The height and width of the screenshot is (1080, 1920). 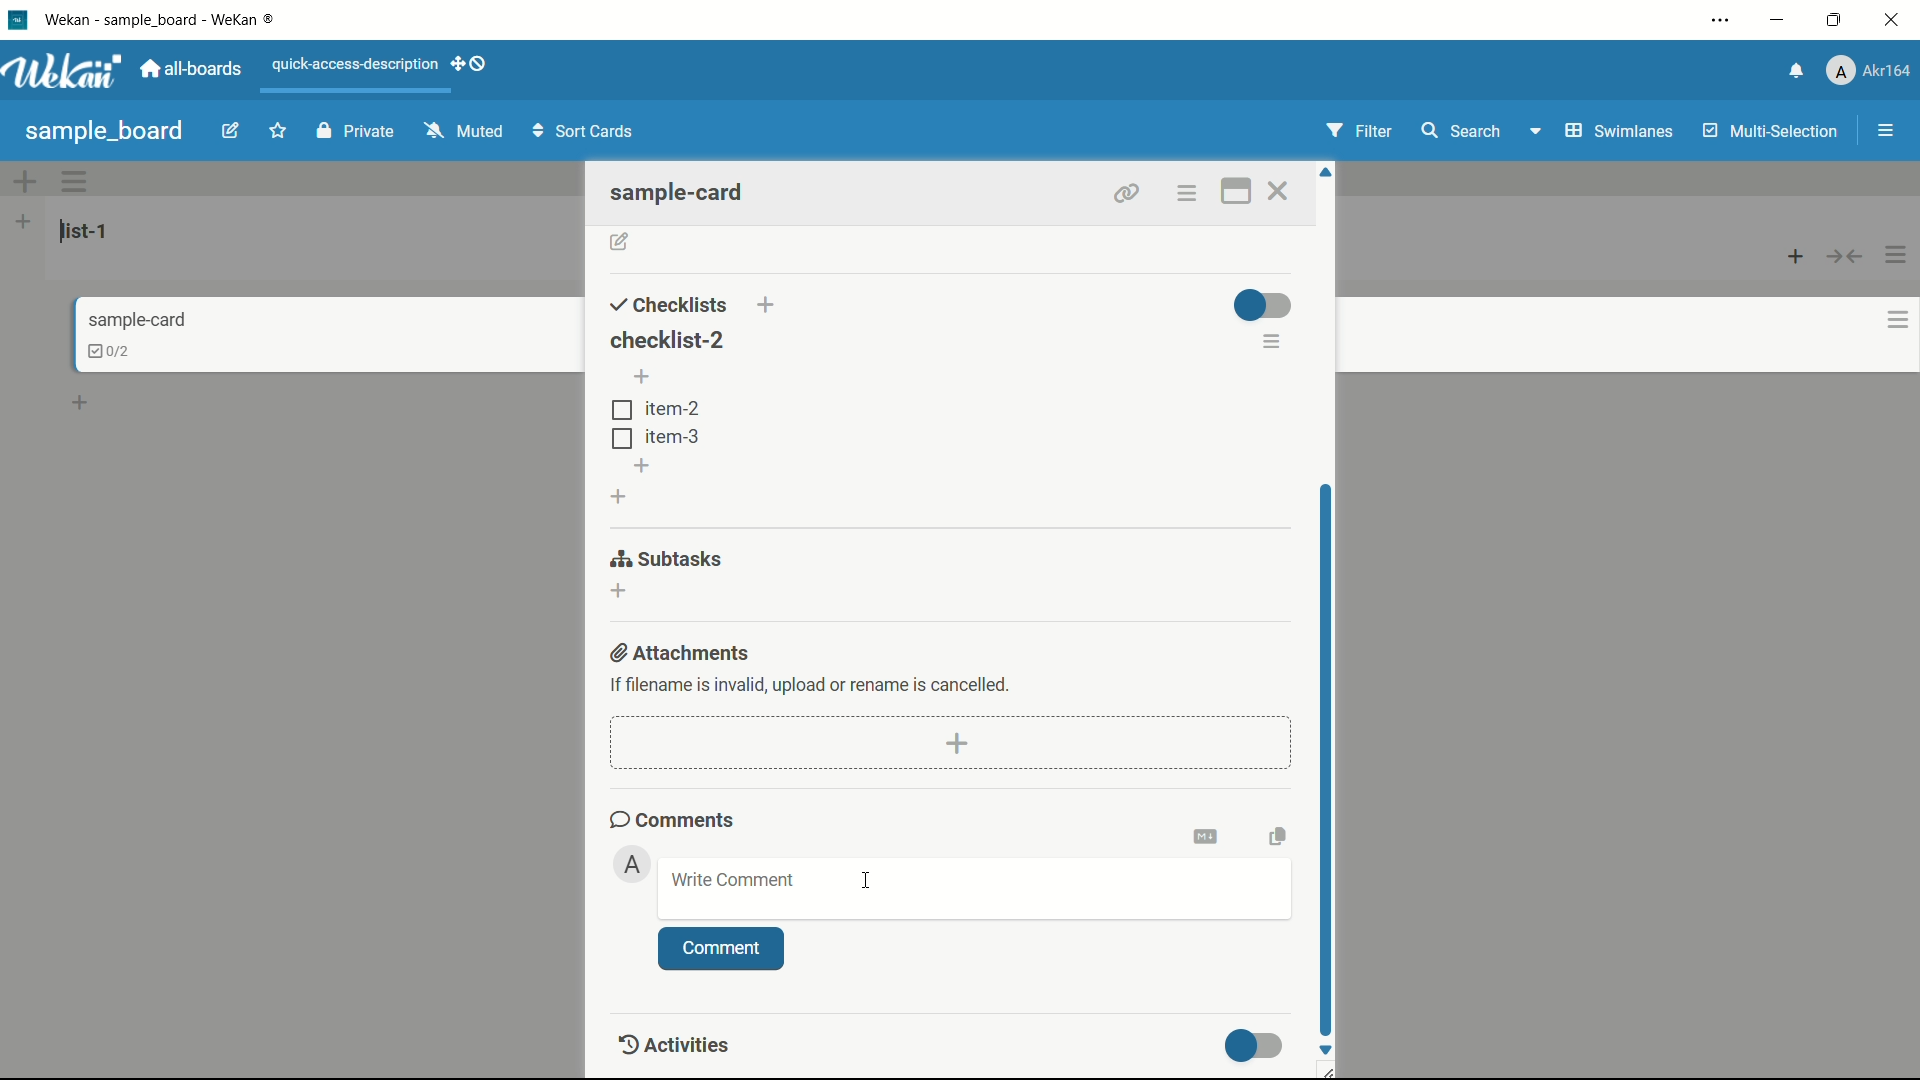 I want to click on toggle button, so click(x=1262, y=304).